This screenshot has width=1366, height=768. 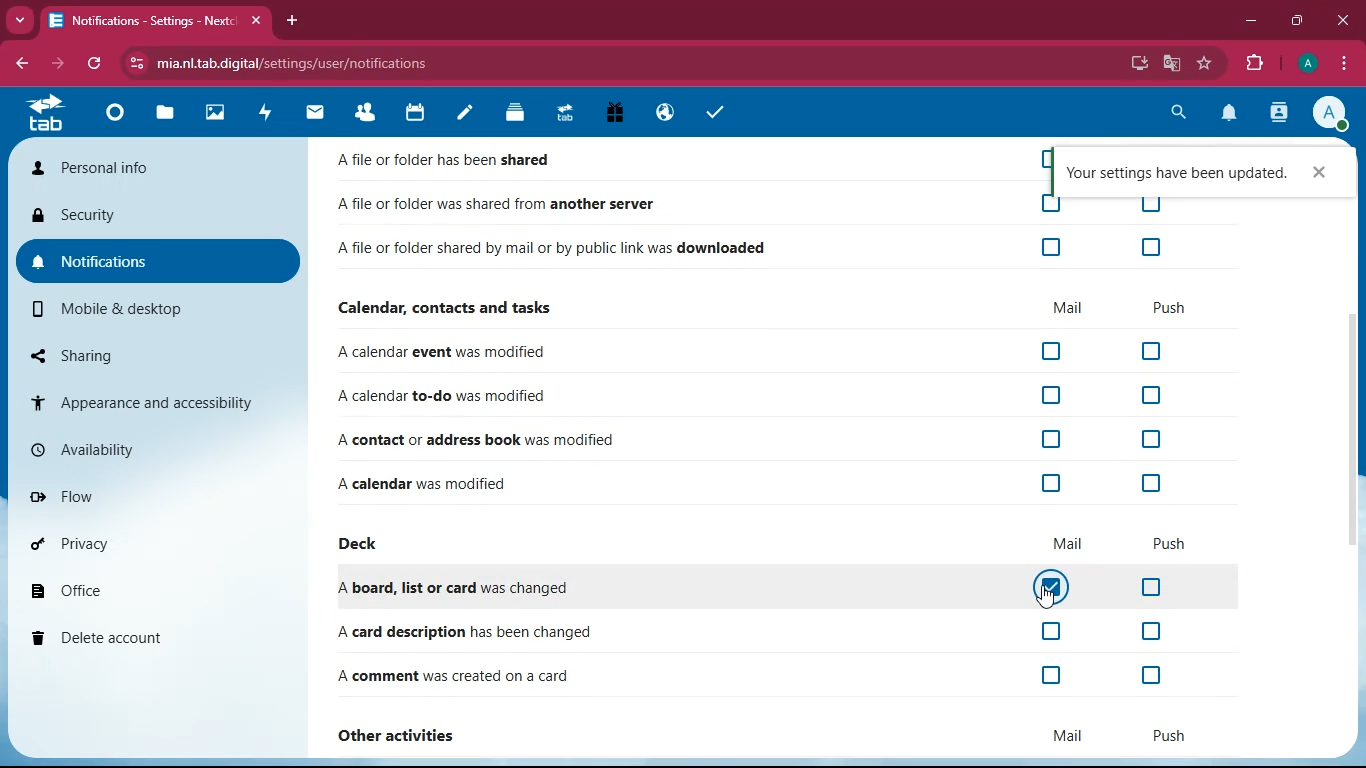 What do you see at coordinates (1149, 673) in the screenshot?
I see `off` at bounding box center [1149, 673].